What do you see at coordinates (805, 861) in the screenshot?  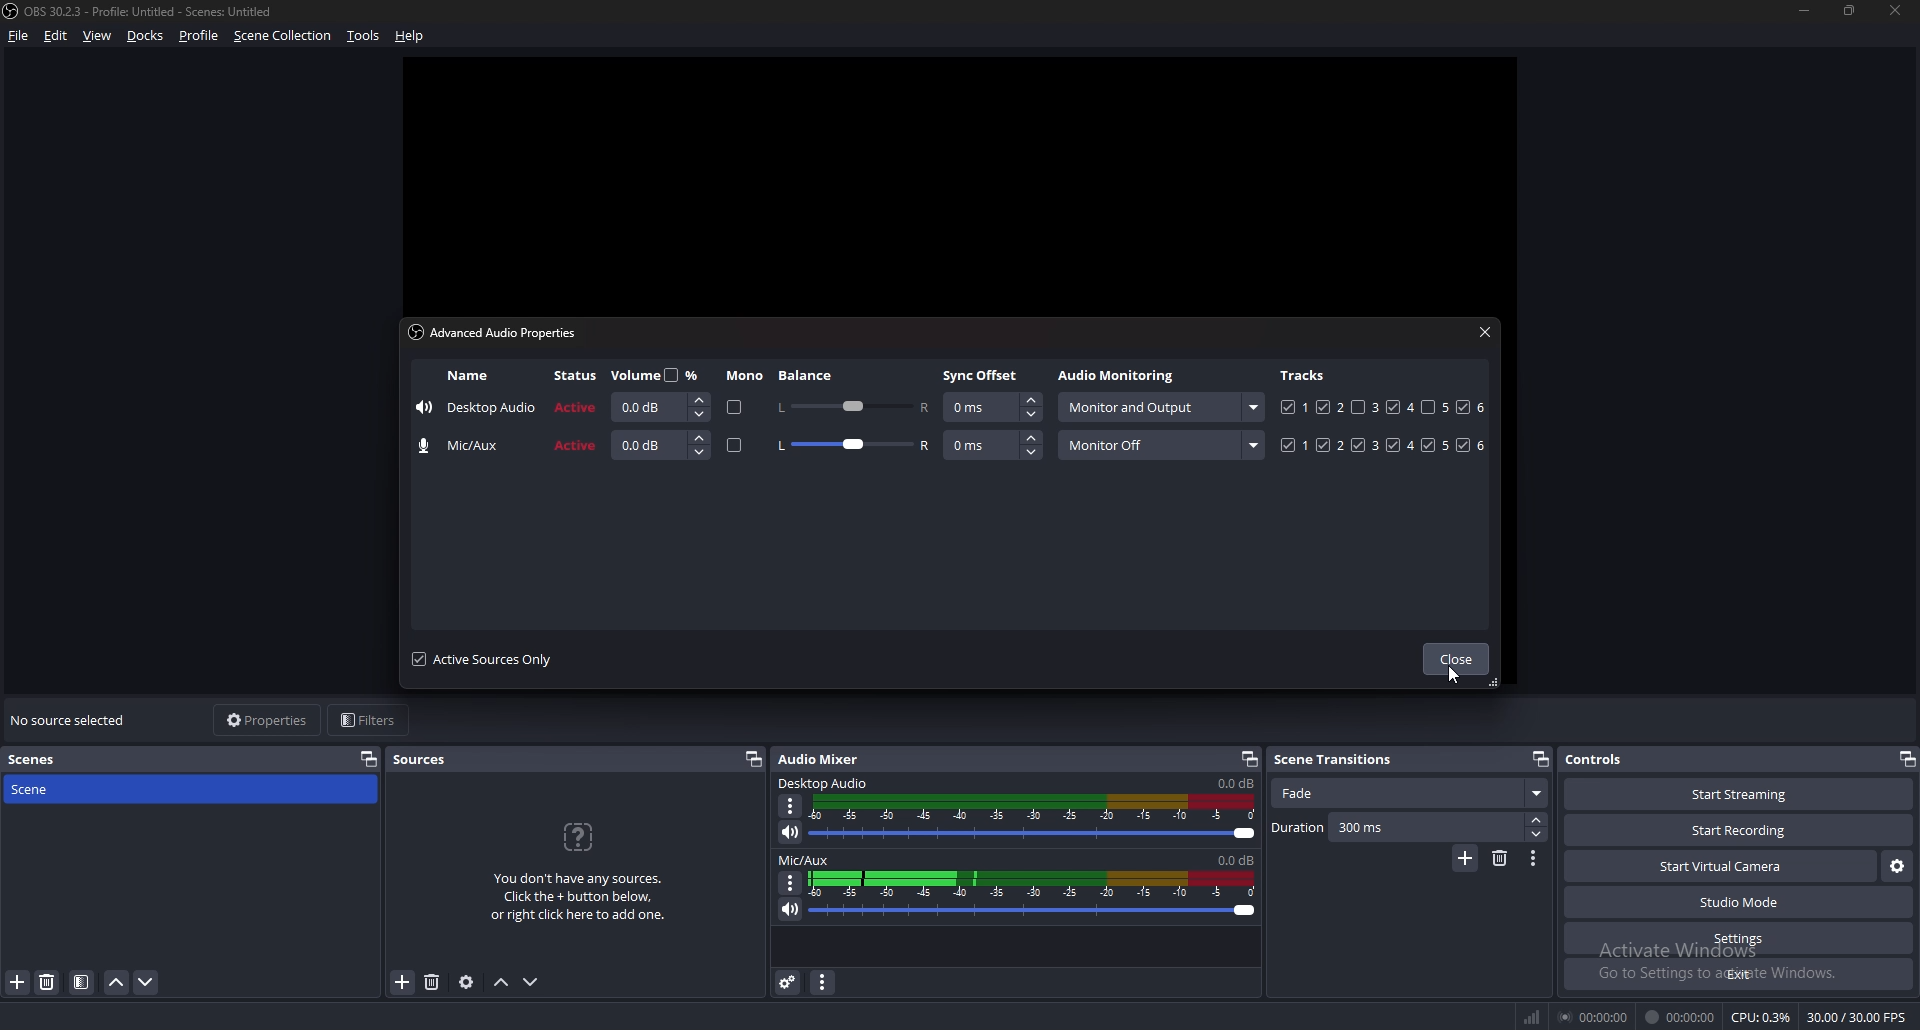 I see `mic/aux` at bounding box center [805, 861].